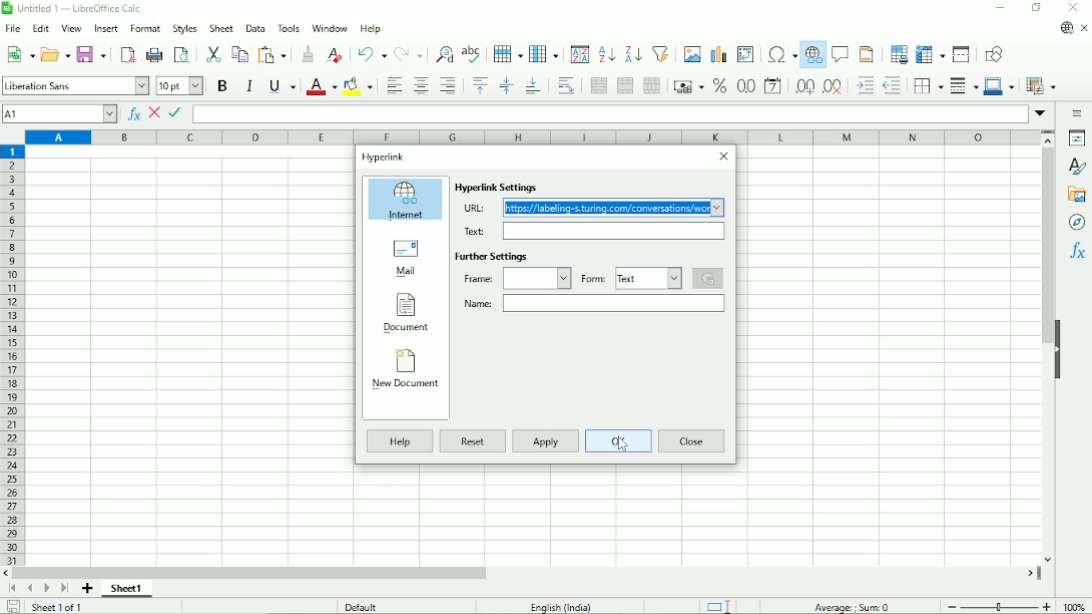  What do you see at coordinates (404, 259) in the screenshot?
I see `Mail` at bounding box center [404, 259].